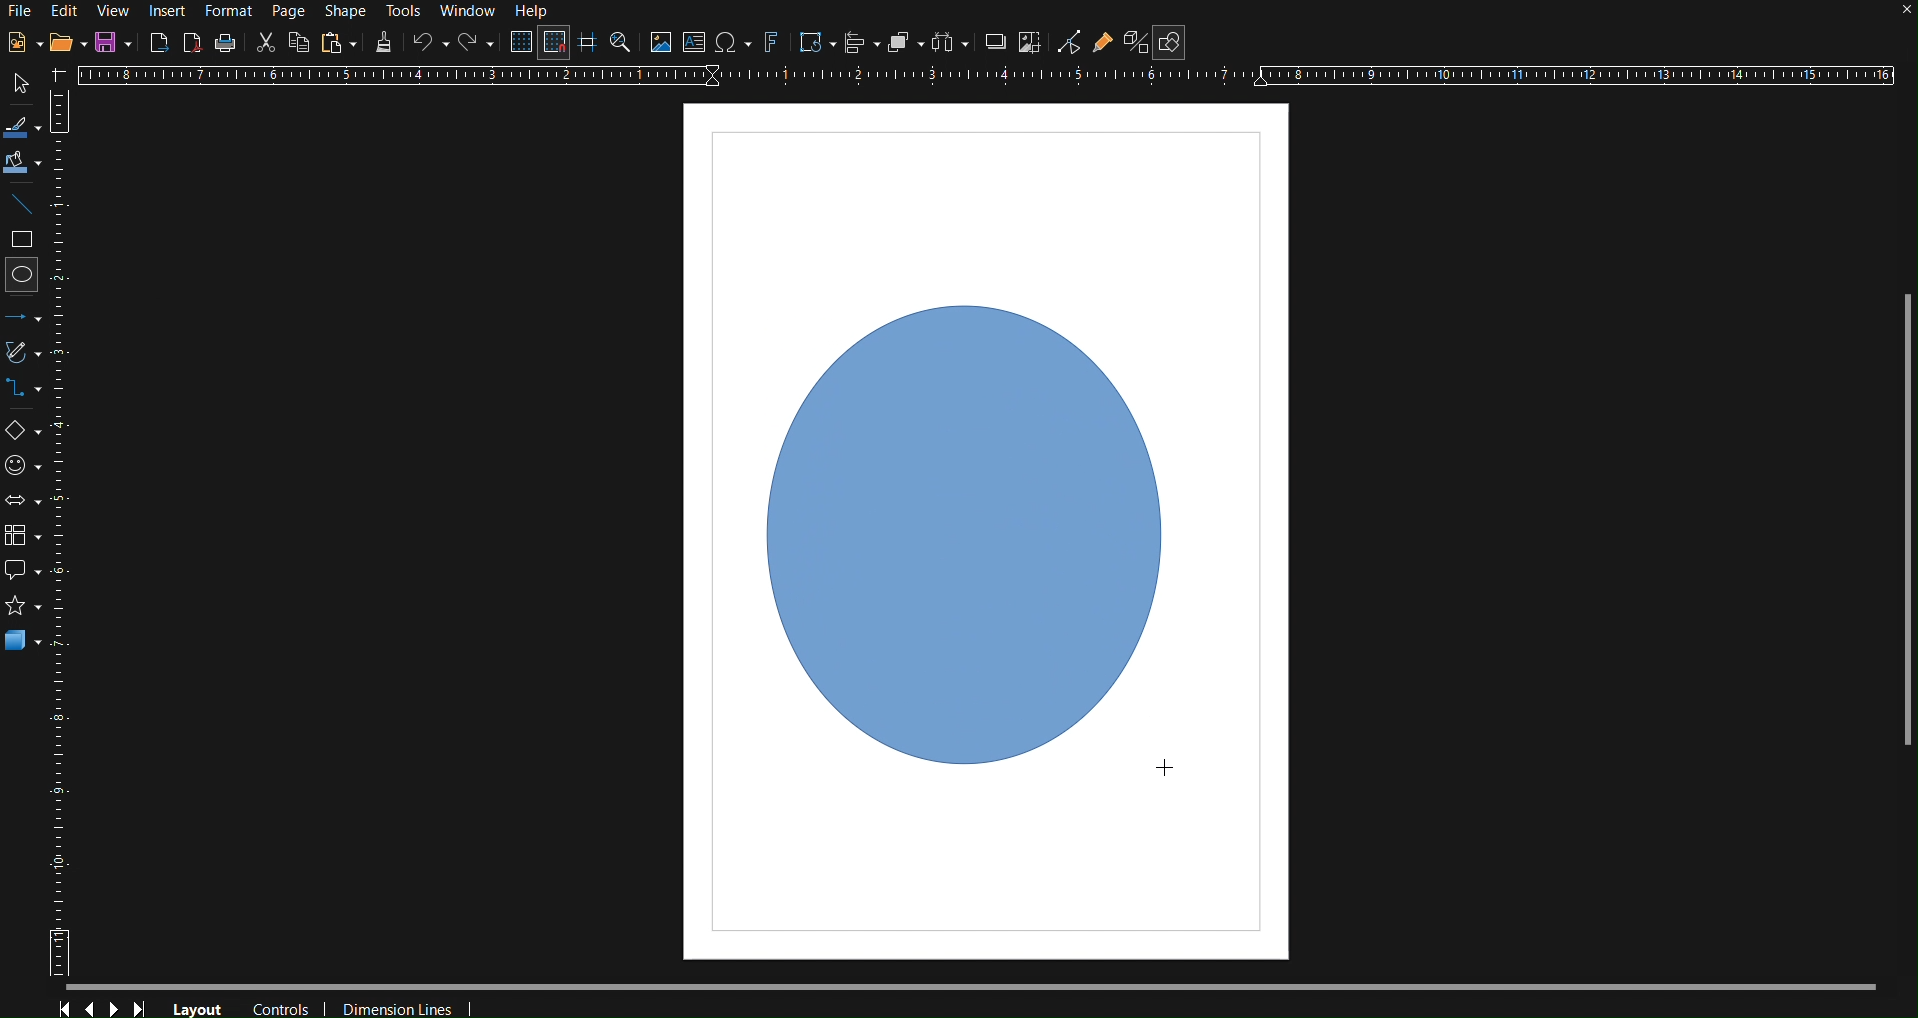  I want to click on Help, so click(536, 12).